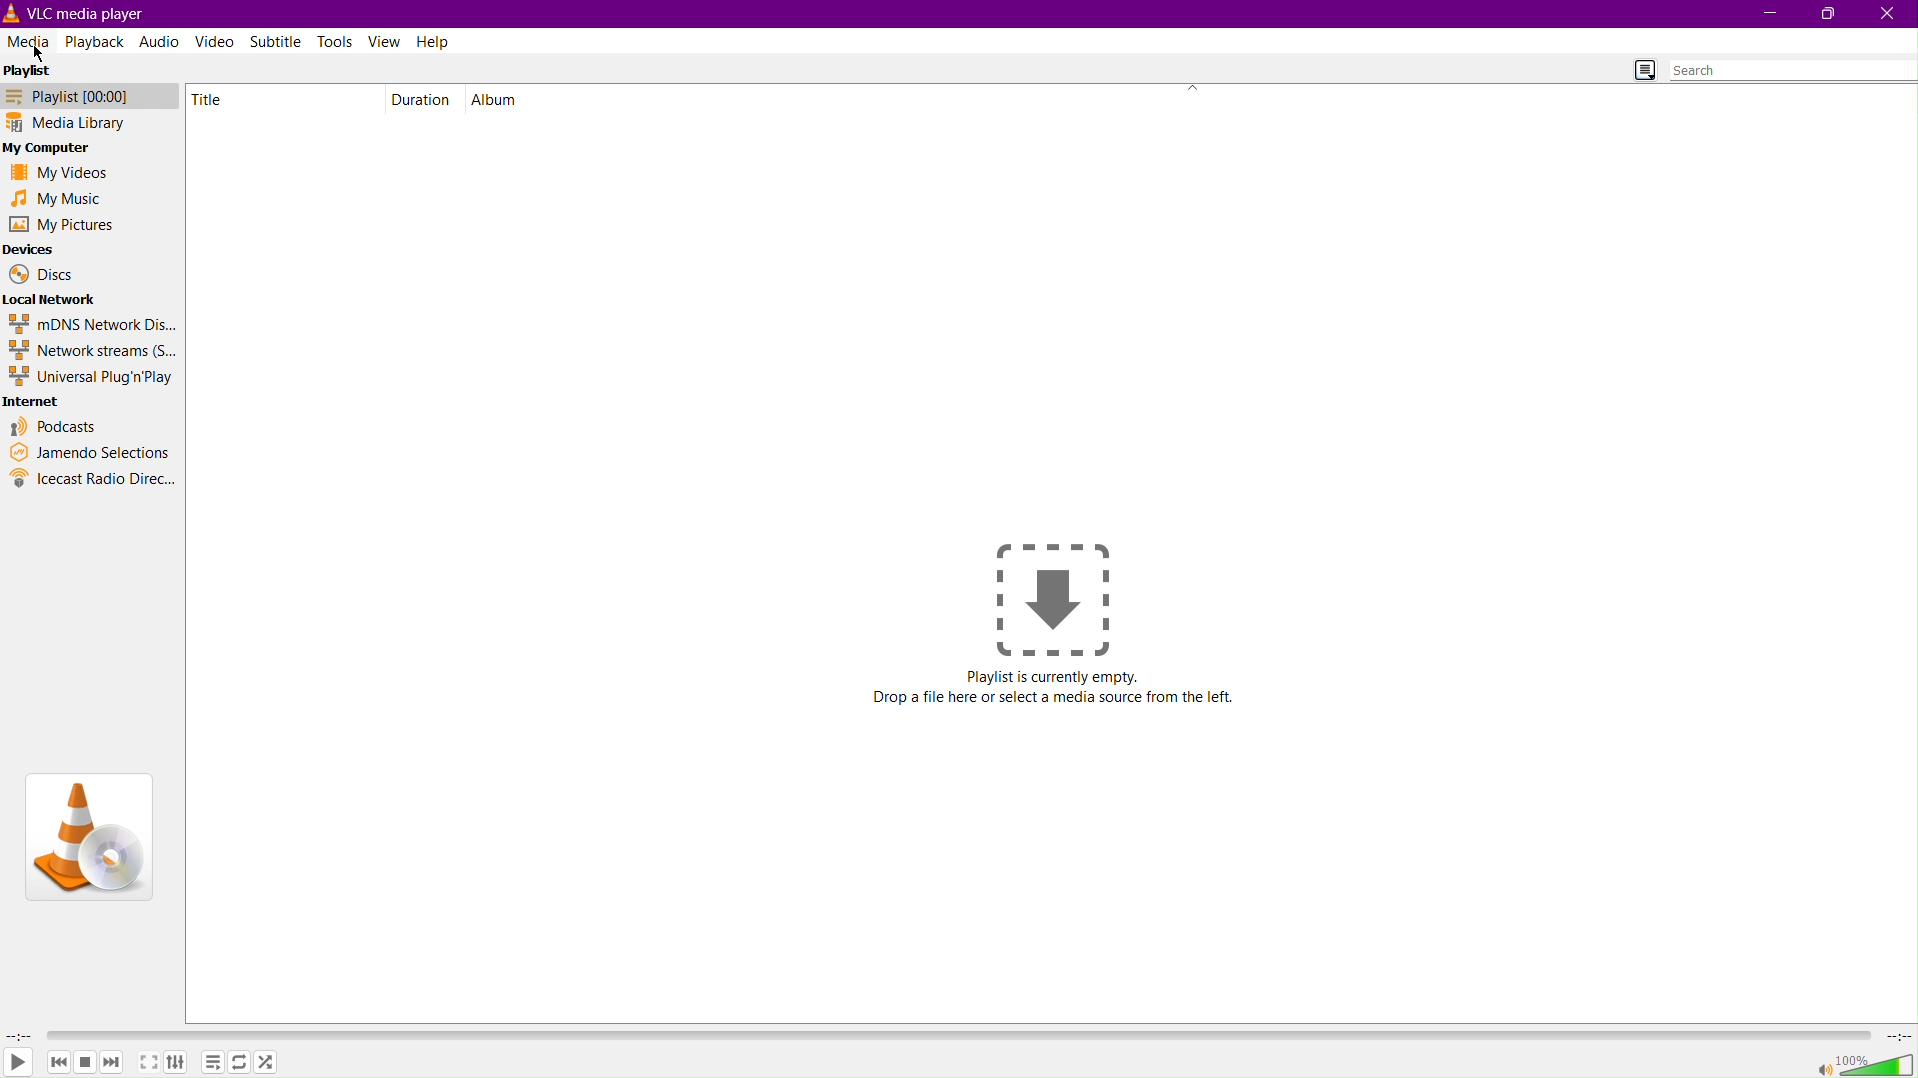  Describe the element at coordinates (89, 839) in the screenshot. I see `VLC Logo` at that location.